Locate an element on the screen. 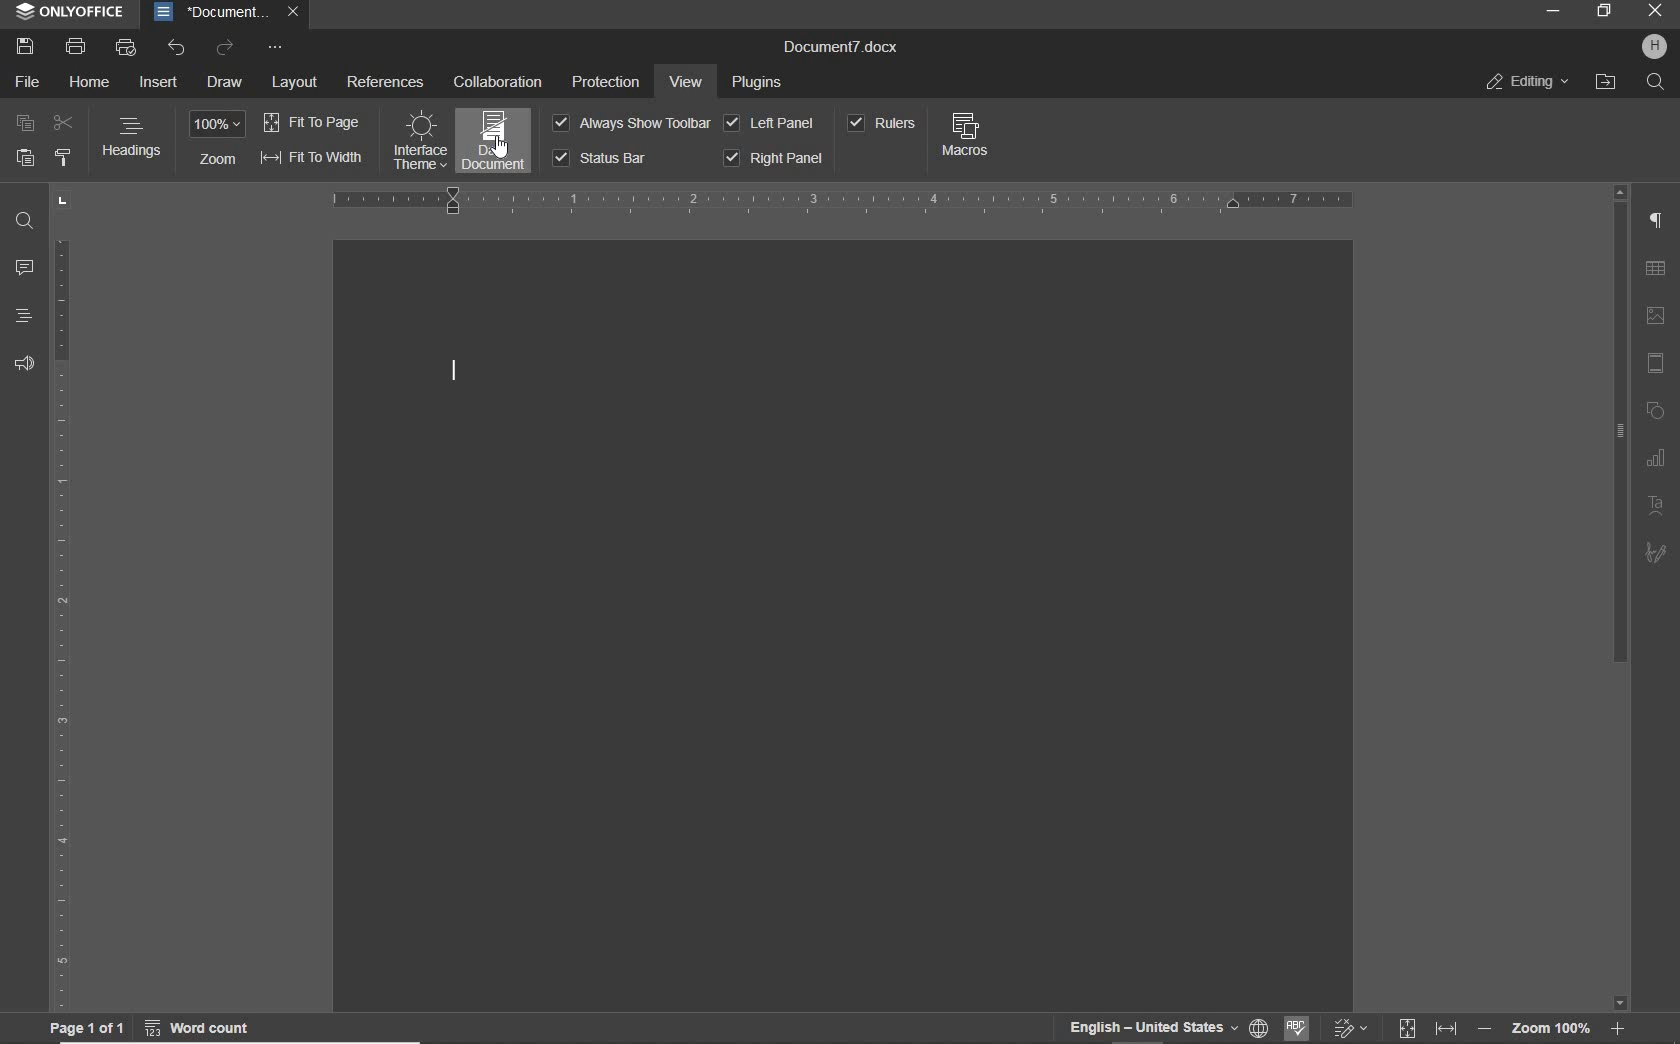 This screenshot has height=1044, width=1680. ALWAYS SHOW TOOLBAR is located at coordinates (632, 125).